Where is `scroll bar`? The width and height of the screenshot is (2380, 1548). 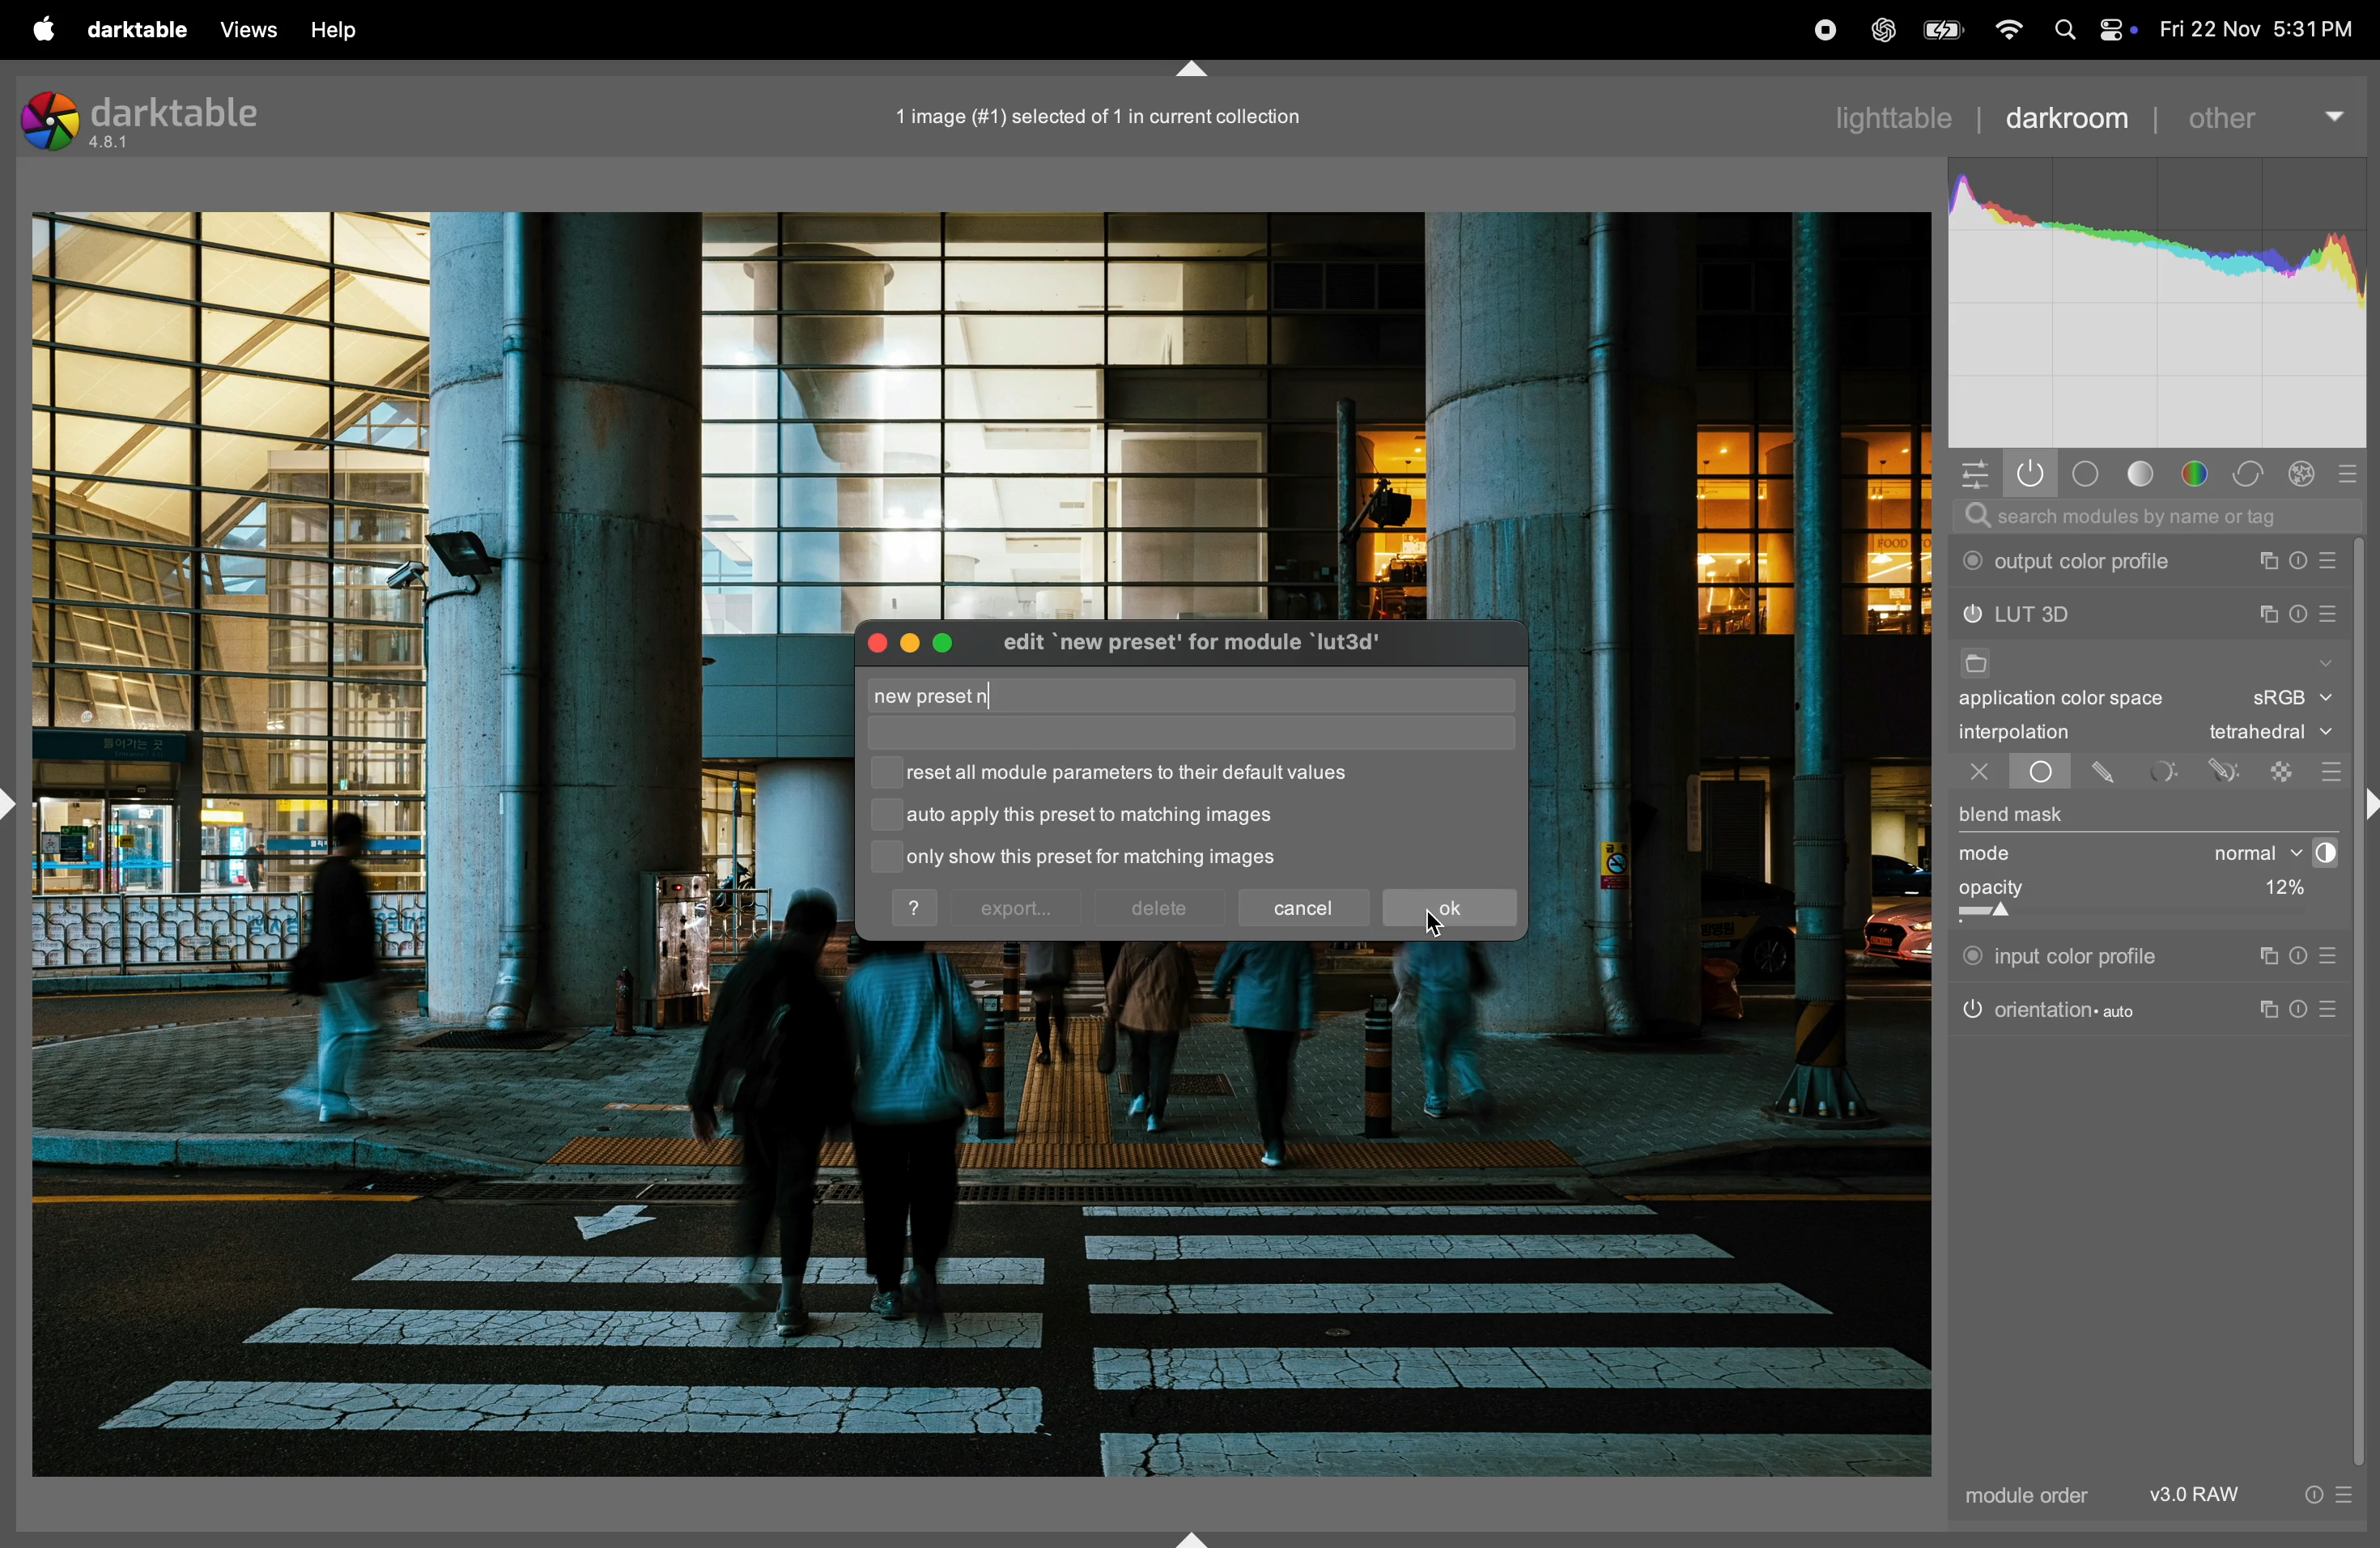 scroll bar is located at coordinates (2366, 1003).